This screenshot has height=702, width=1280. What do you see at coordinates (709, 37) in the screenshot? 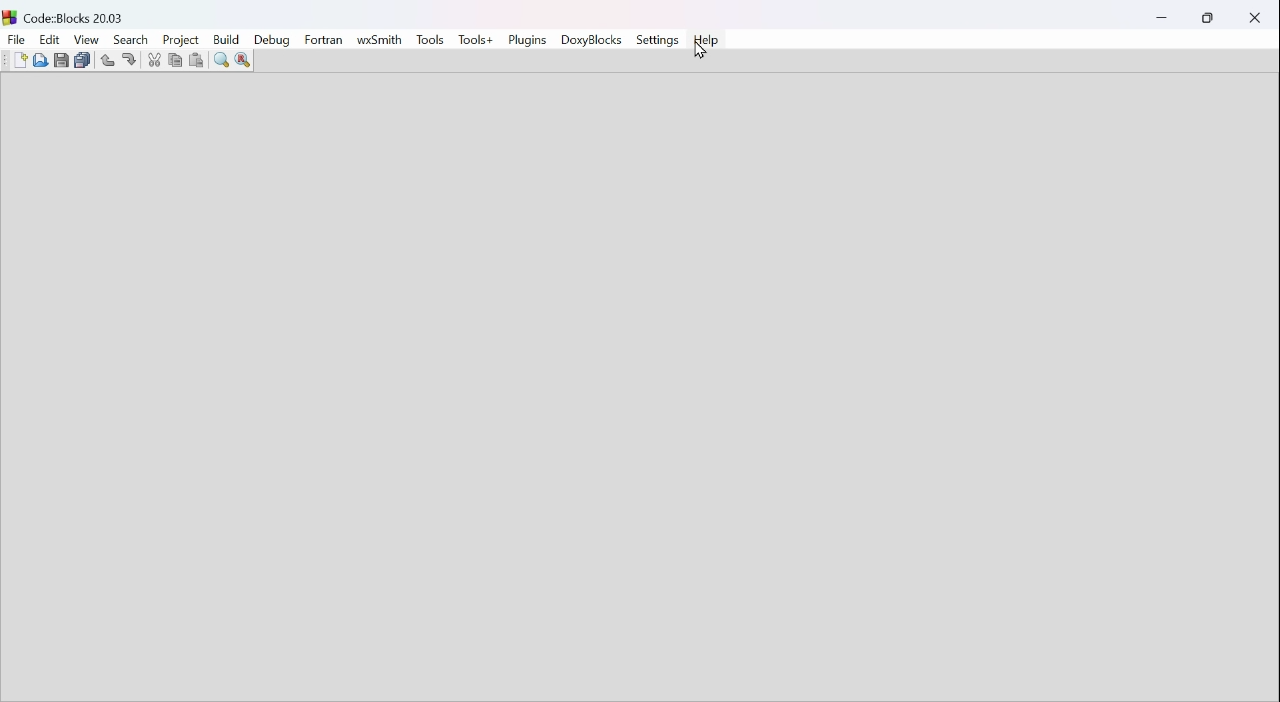
I see `Help` at bounding box center [709, 37].